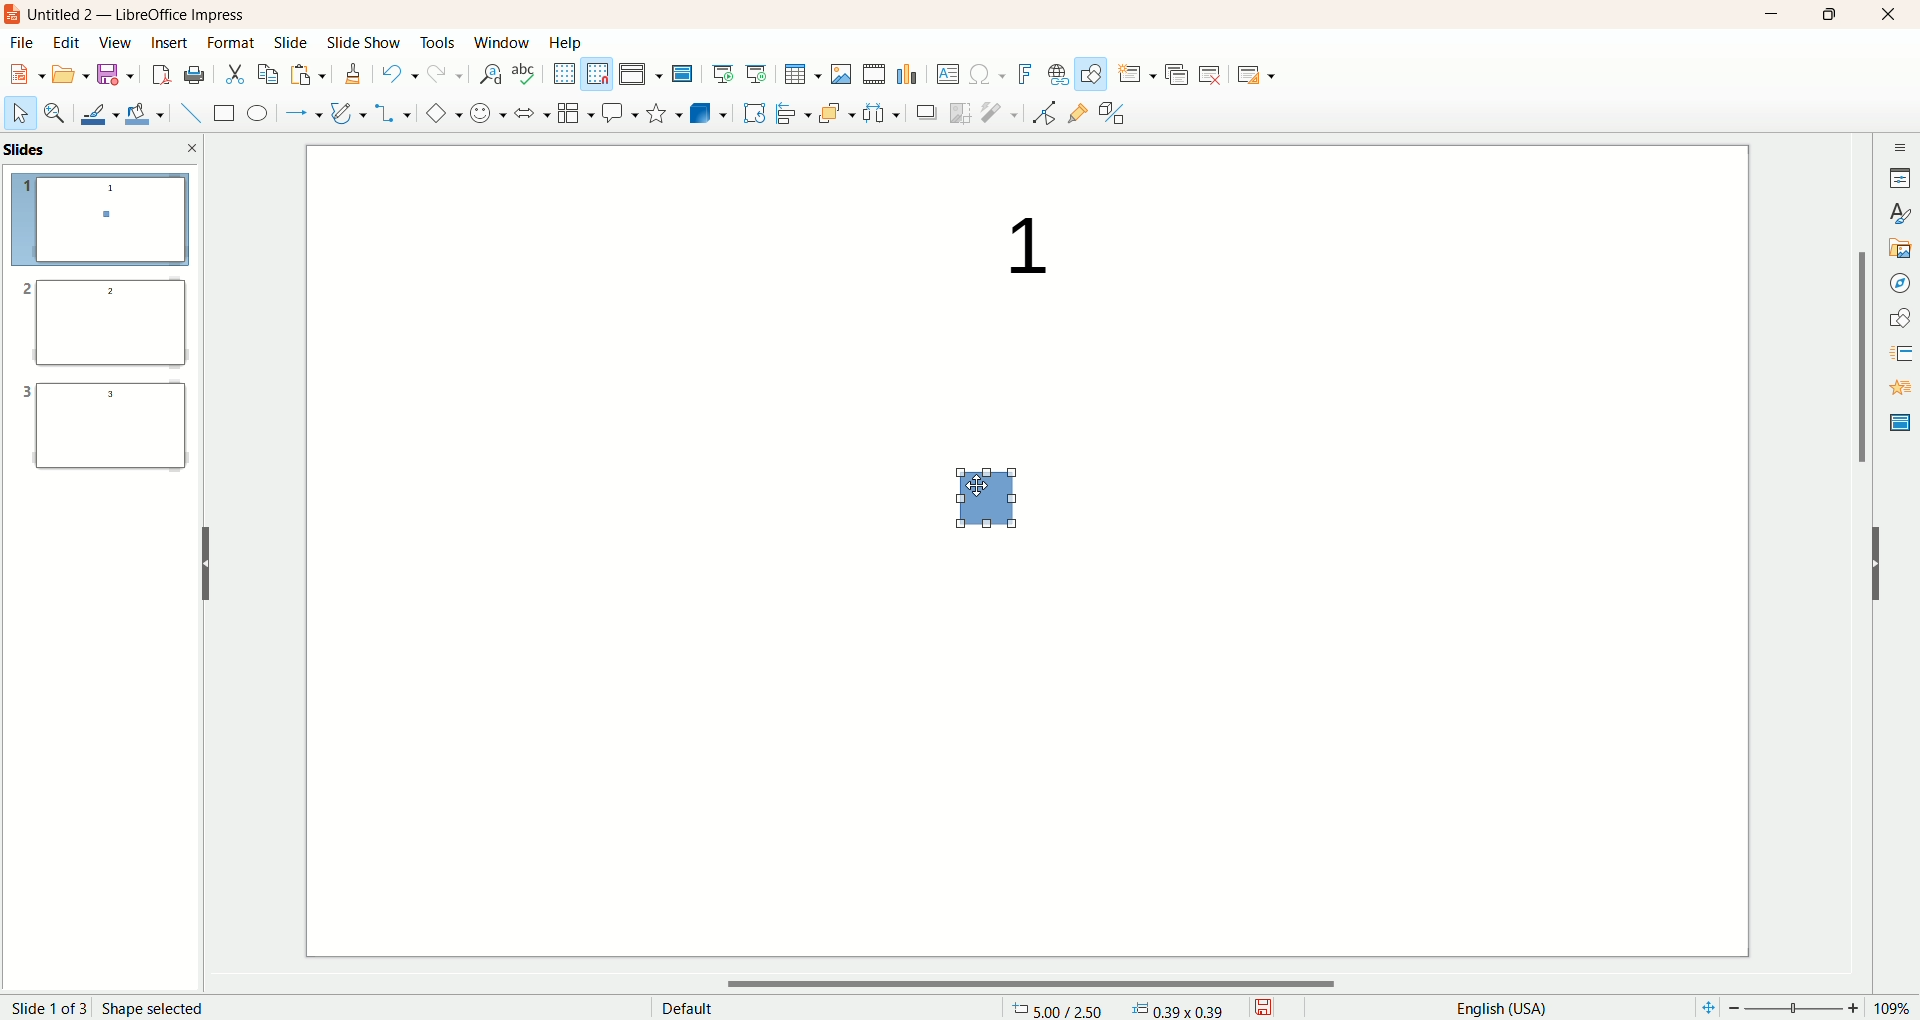 The width and height of the screenshot is (1920, 1020). What do you see at coordinates (301, 114) in the screenshot?
I see `line and arrow` at bounding box center [301, 114].